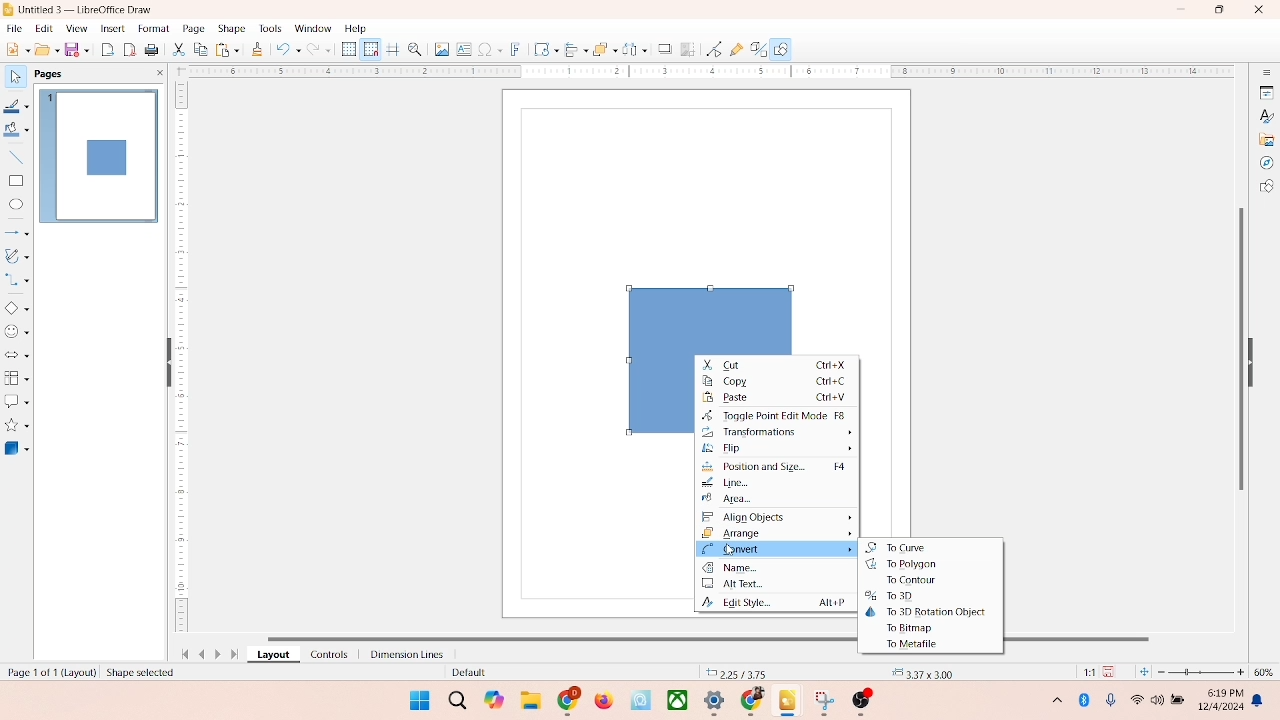  I want to click on insert line, so click(16, 157).